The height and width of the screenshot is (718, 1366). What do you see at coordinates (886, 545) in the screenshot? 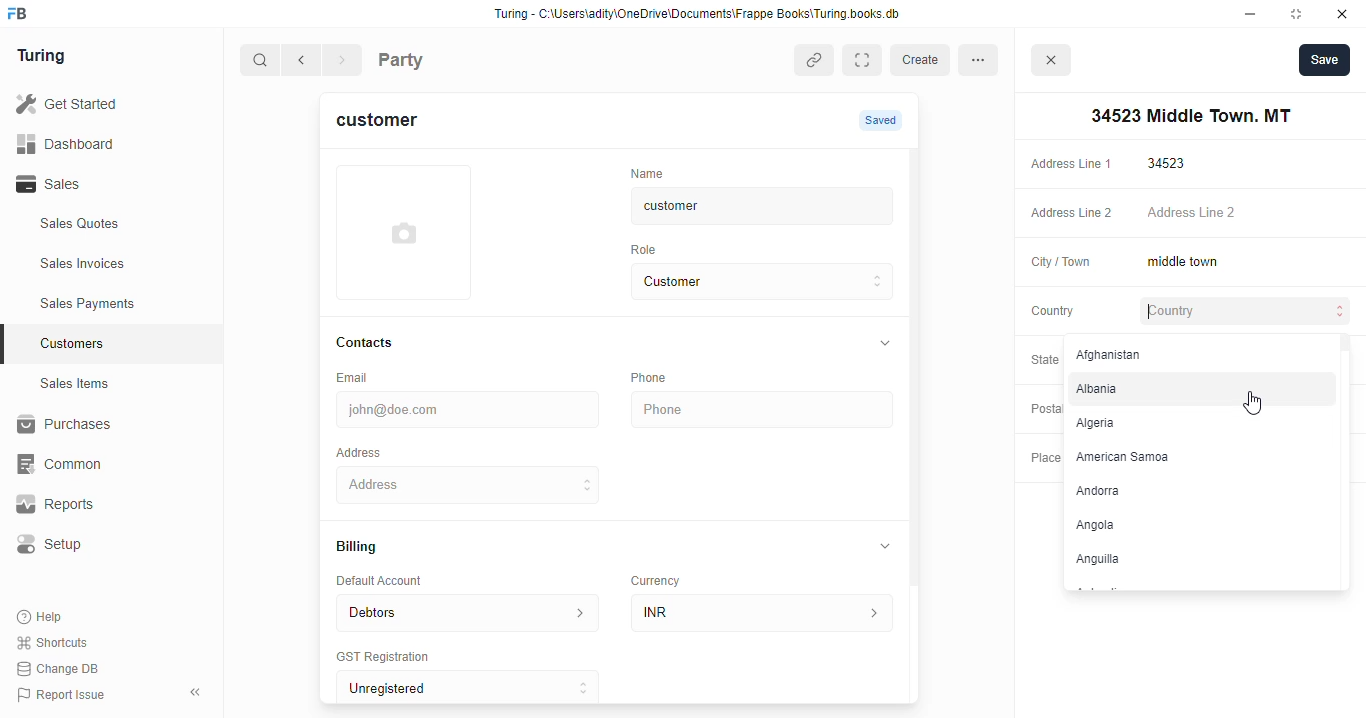
I see `collapse` at bounding box center [886, 545].